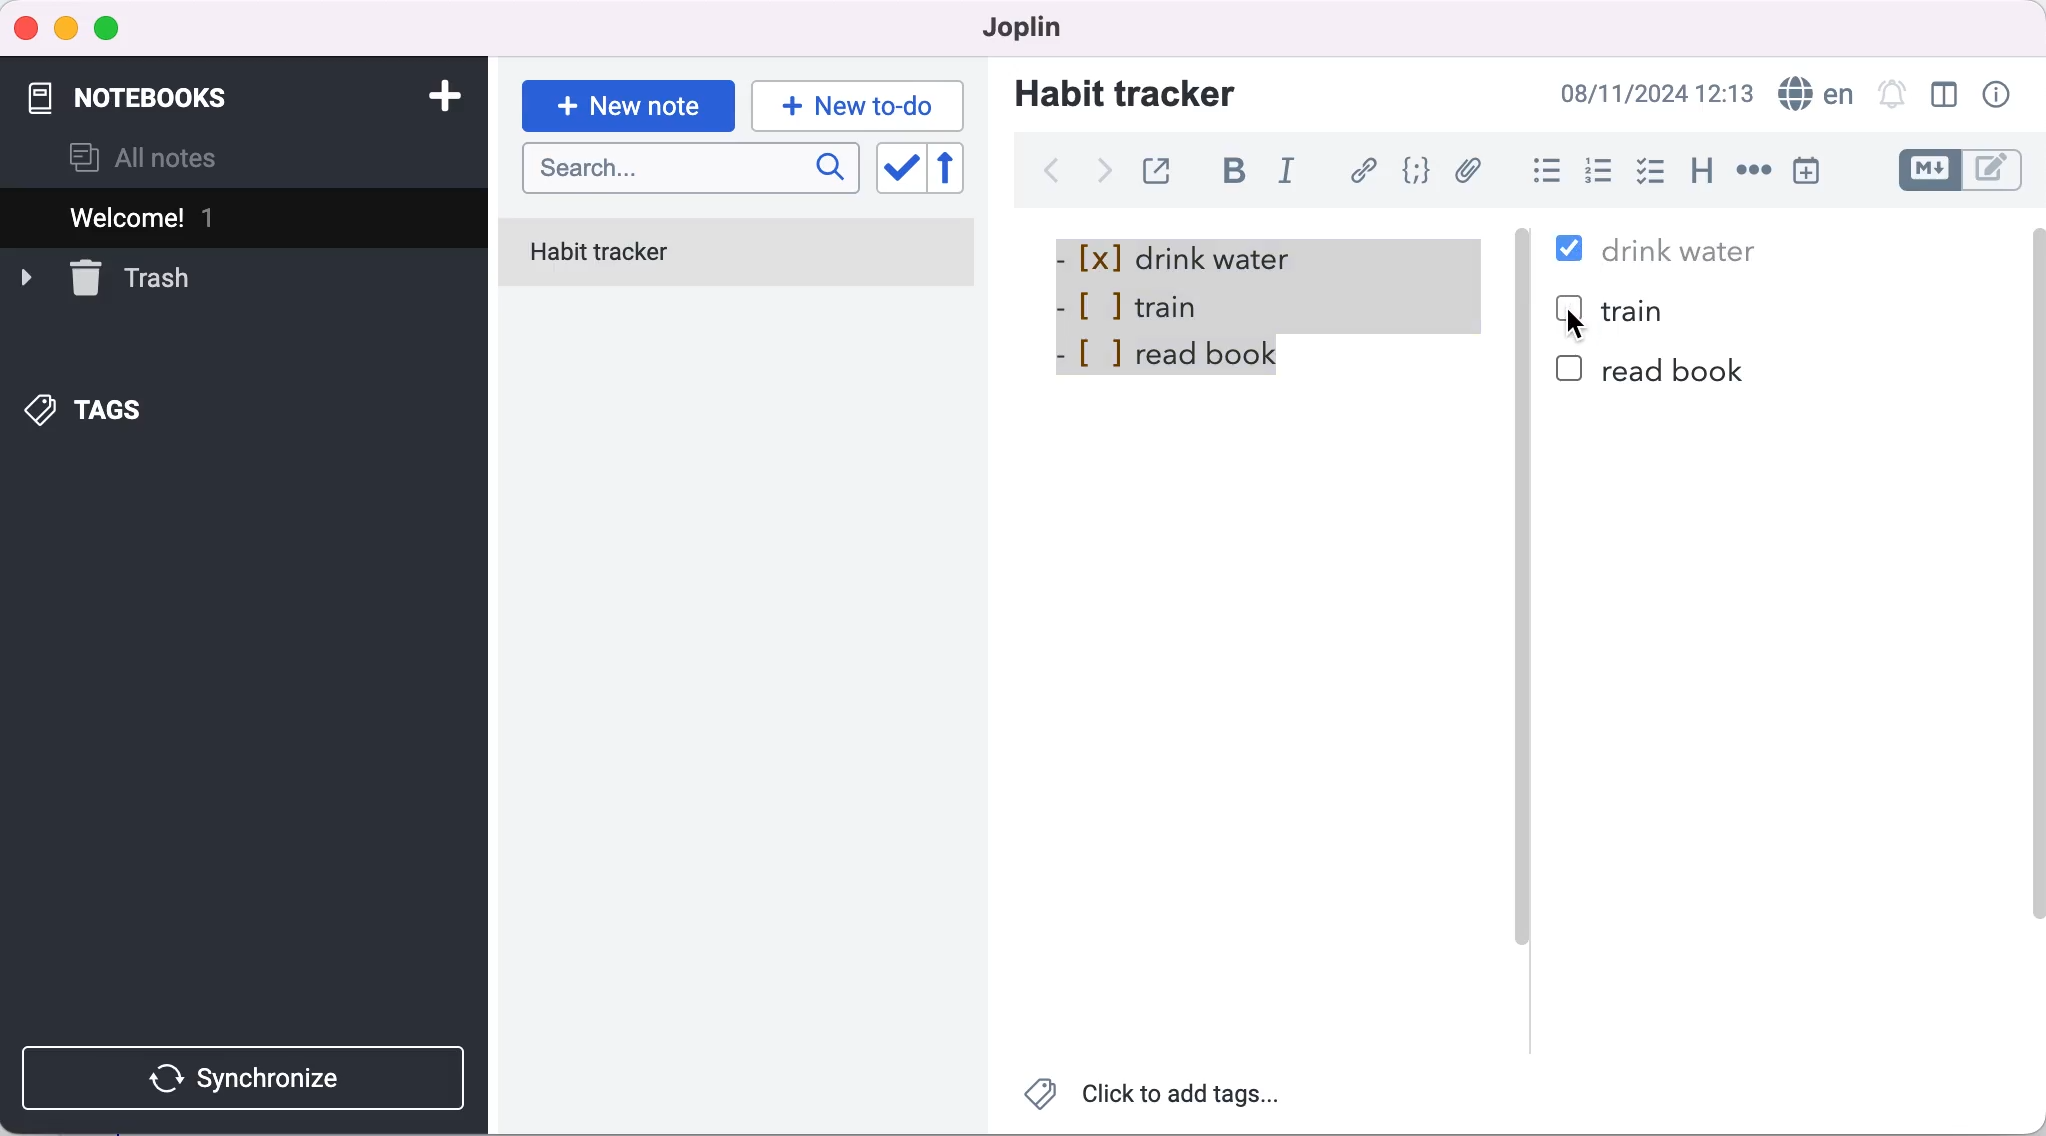 The image size is (2046, 1136). What do you see at coordinates (1652, 164) in the screenshot?
I see `checkbox` at bounding box center [1652, 164].